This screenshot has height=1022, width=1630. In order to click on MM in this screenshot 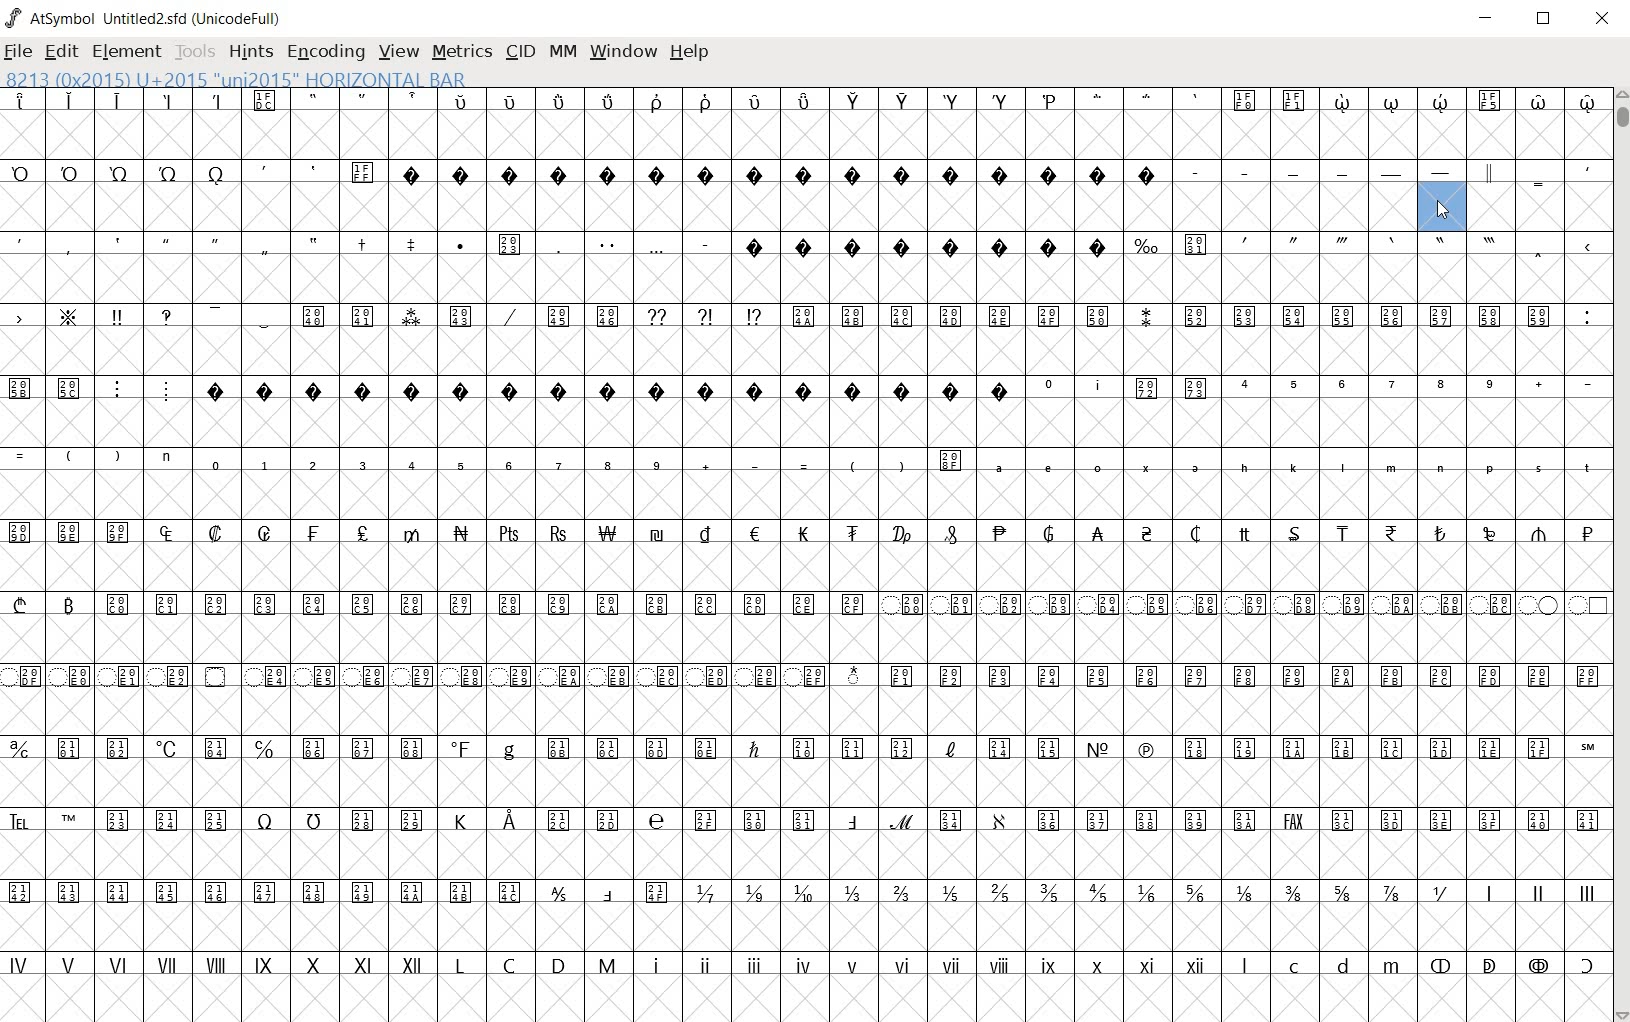, I will do `click(564, 53)`.